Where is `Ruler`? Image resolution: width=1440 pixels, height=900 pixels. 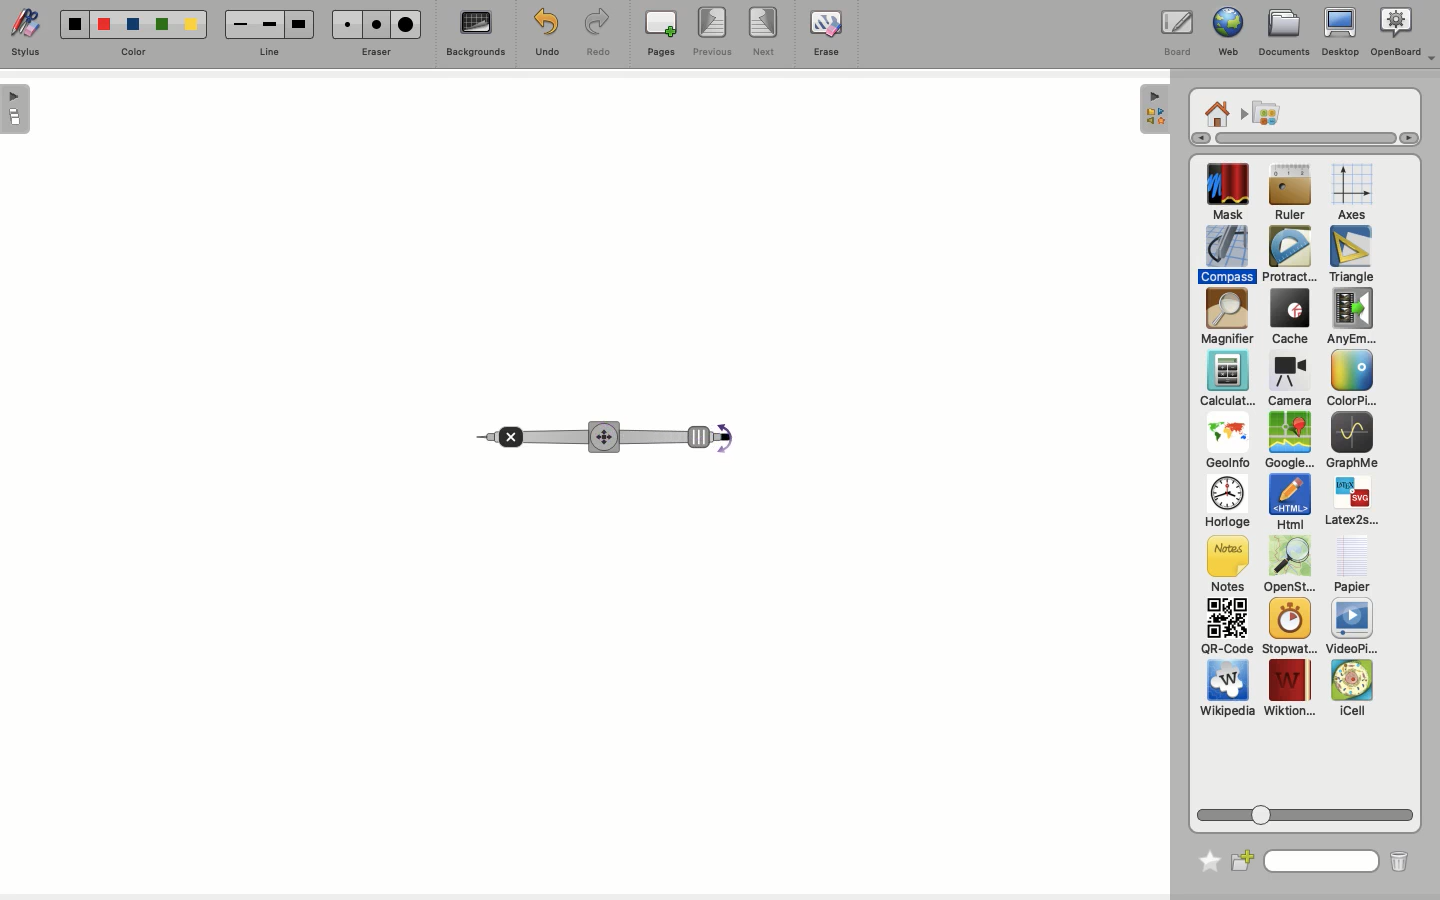
Ruler is located at coordinates (1290, 194).